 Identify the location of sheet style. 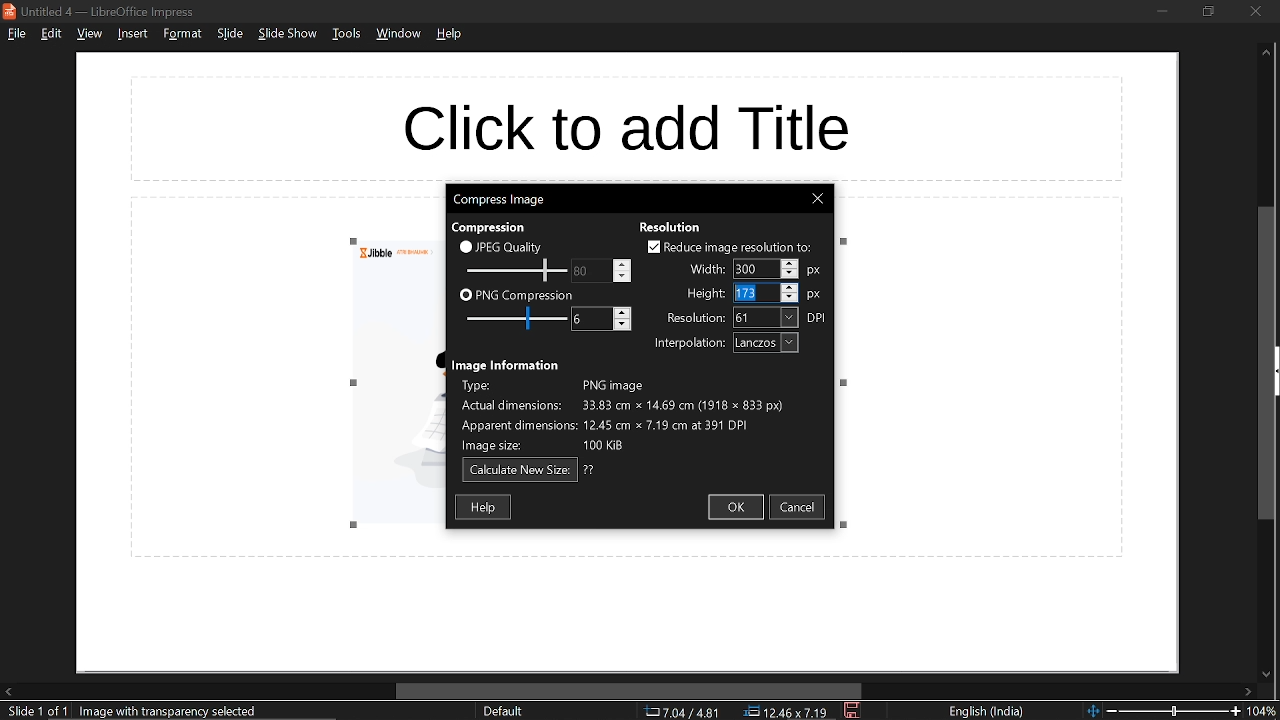
(502, 712).